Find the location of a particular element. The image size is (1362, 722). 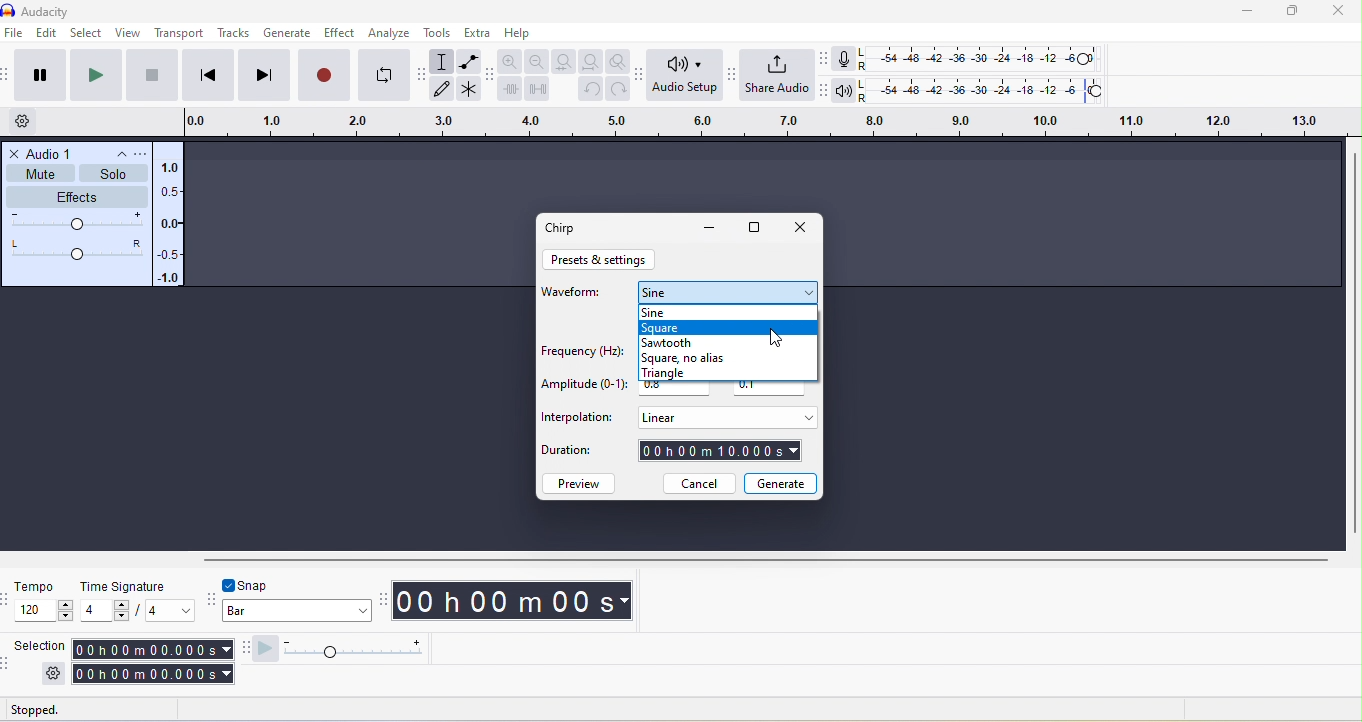

mute is located at coordinates (41, 173).